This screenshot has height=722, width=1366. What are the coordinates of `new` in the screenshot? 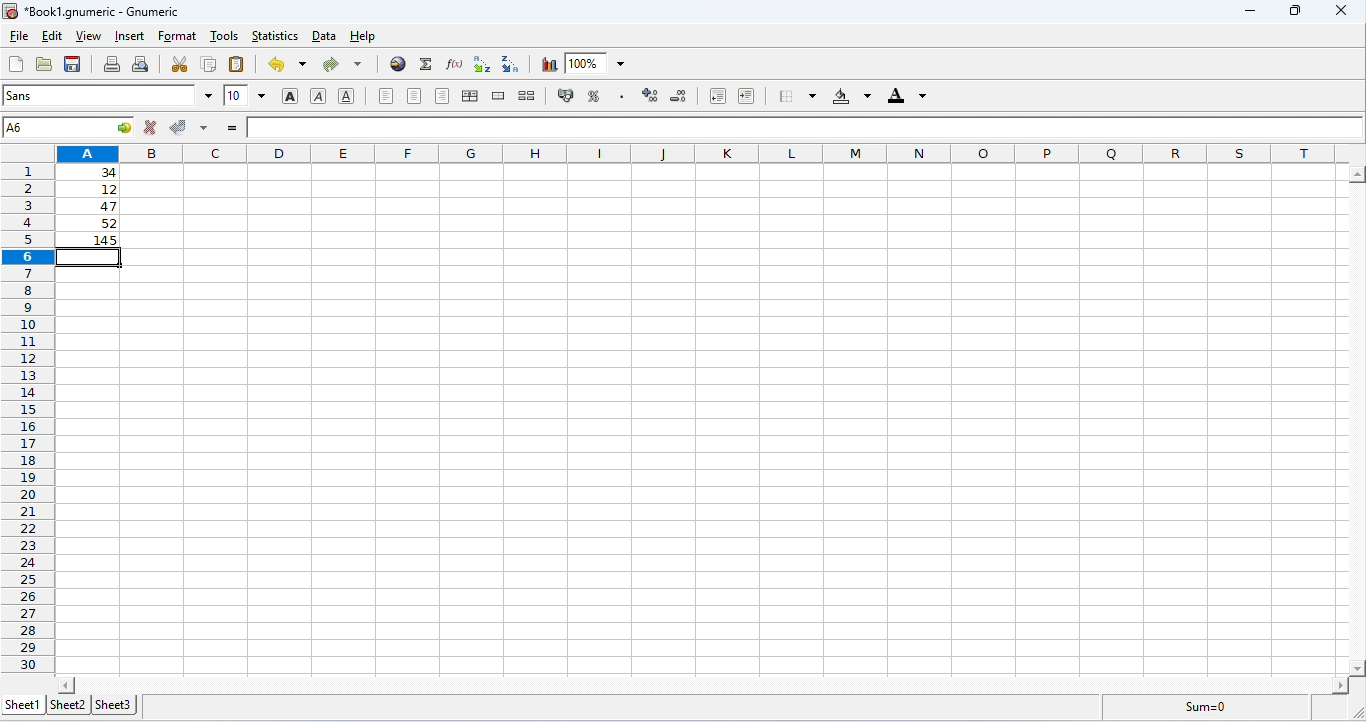 It's located at (15, 64).